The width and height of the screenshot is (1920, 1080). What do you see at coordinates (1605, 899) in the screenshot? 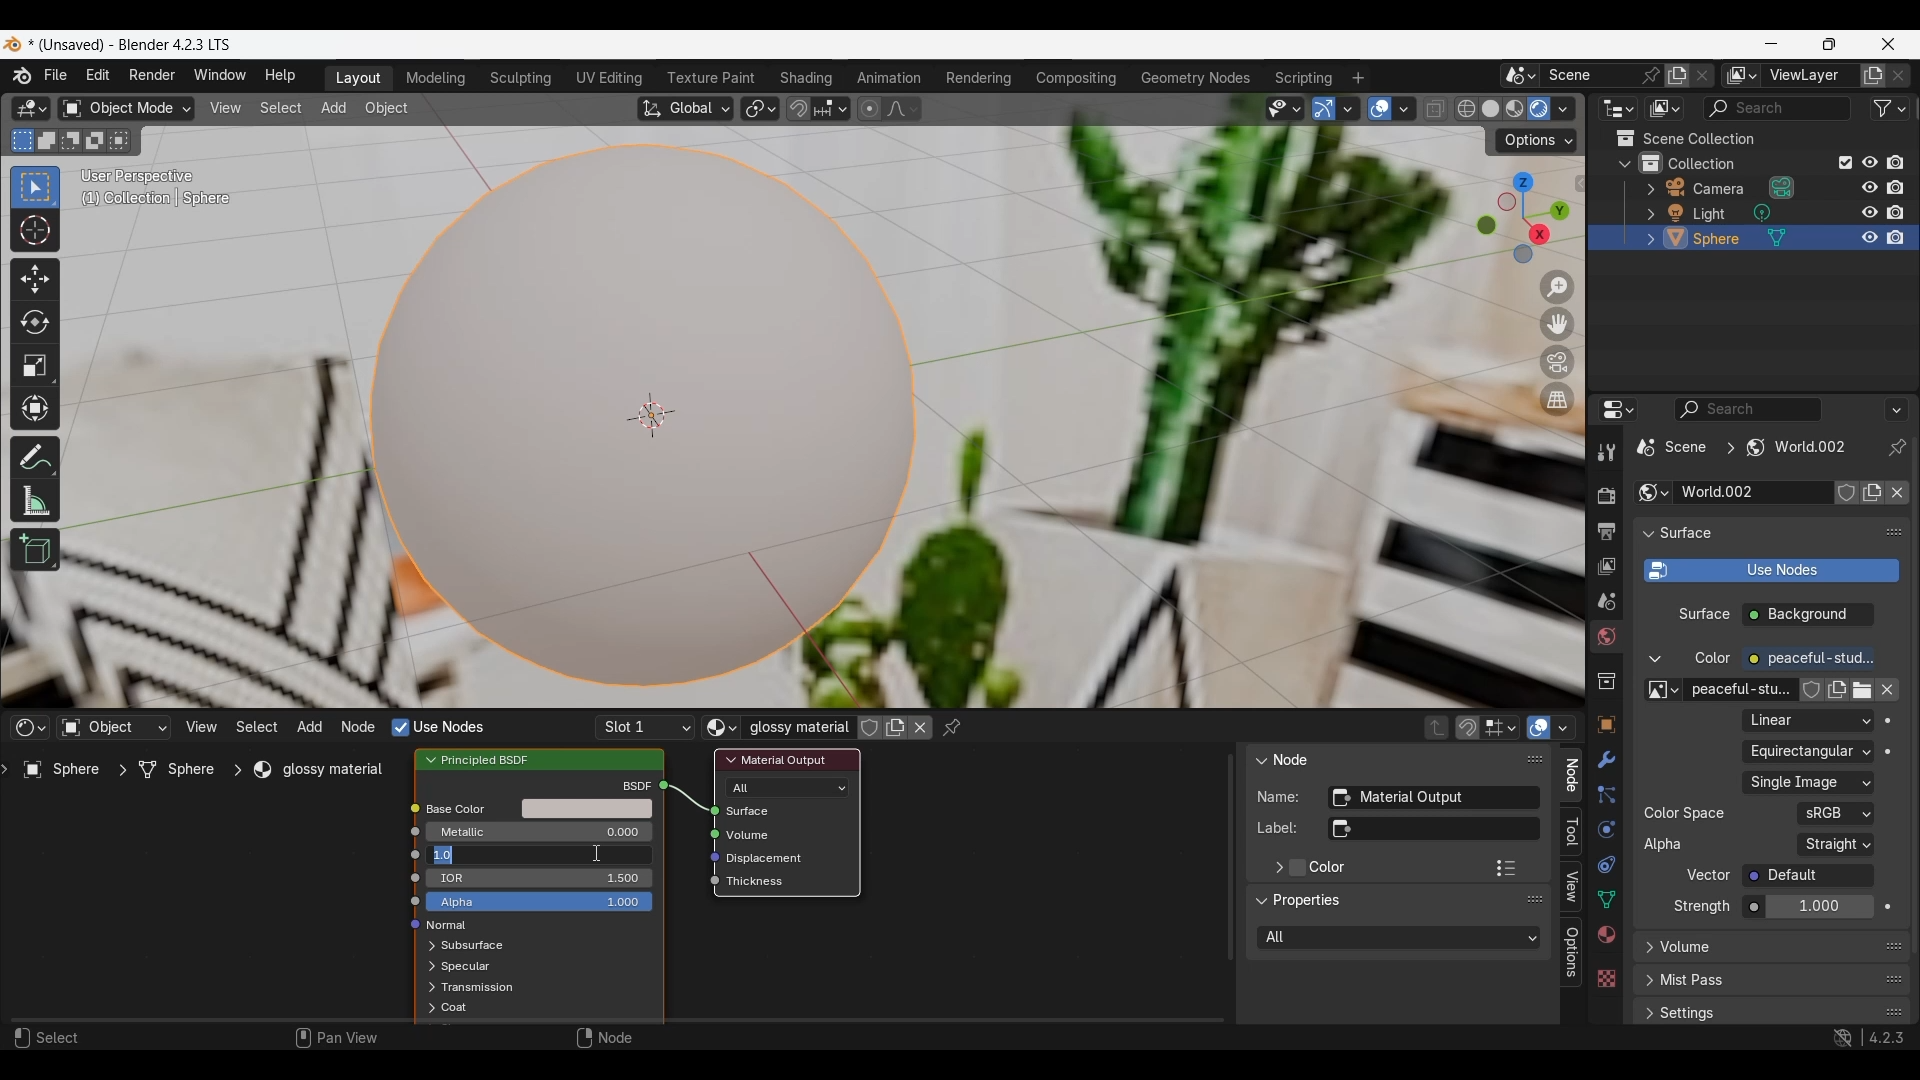
I see `Object data properties` at bounding box center [1605, 899].